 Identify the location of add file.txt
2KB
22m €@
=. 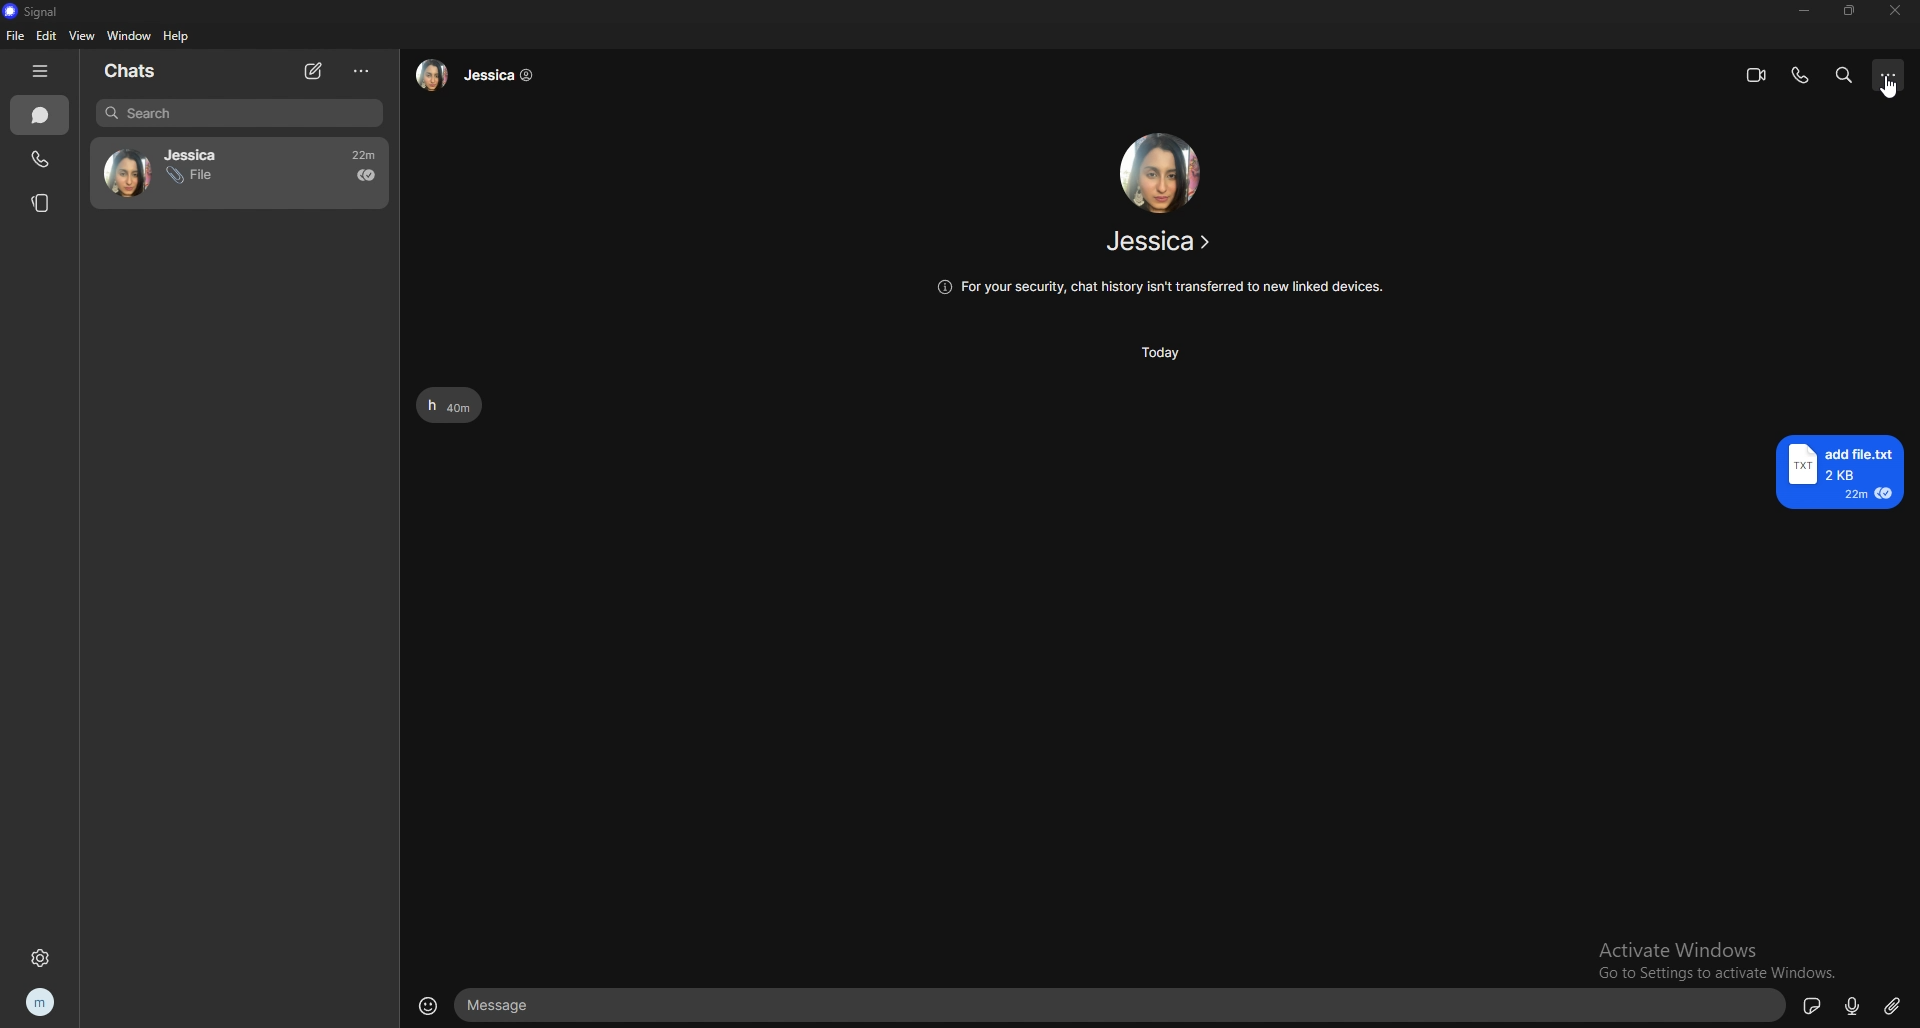
(1845, 473).